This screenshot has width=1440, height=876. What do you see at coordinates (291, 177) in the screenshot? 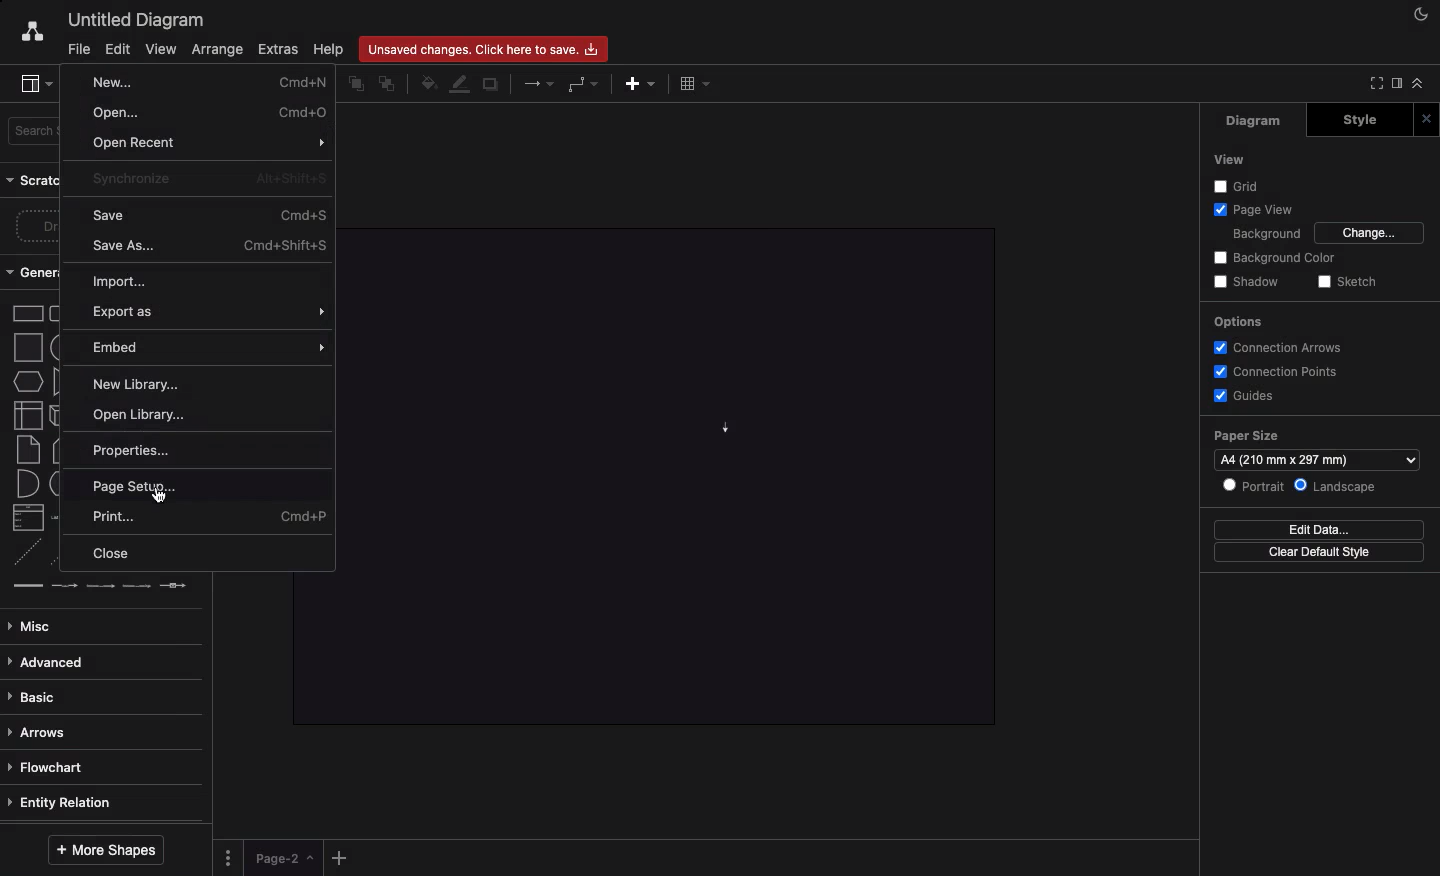
I see `Alt+Shift+S` at bounding box center [291, 177].